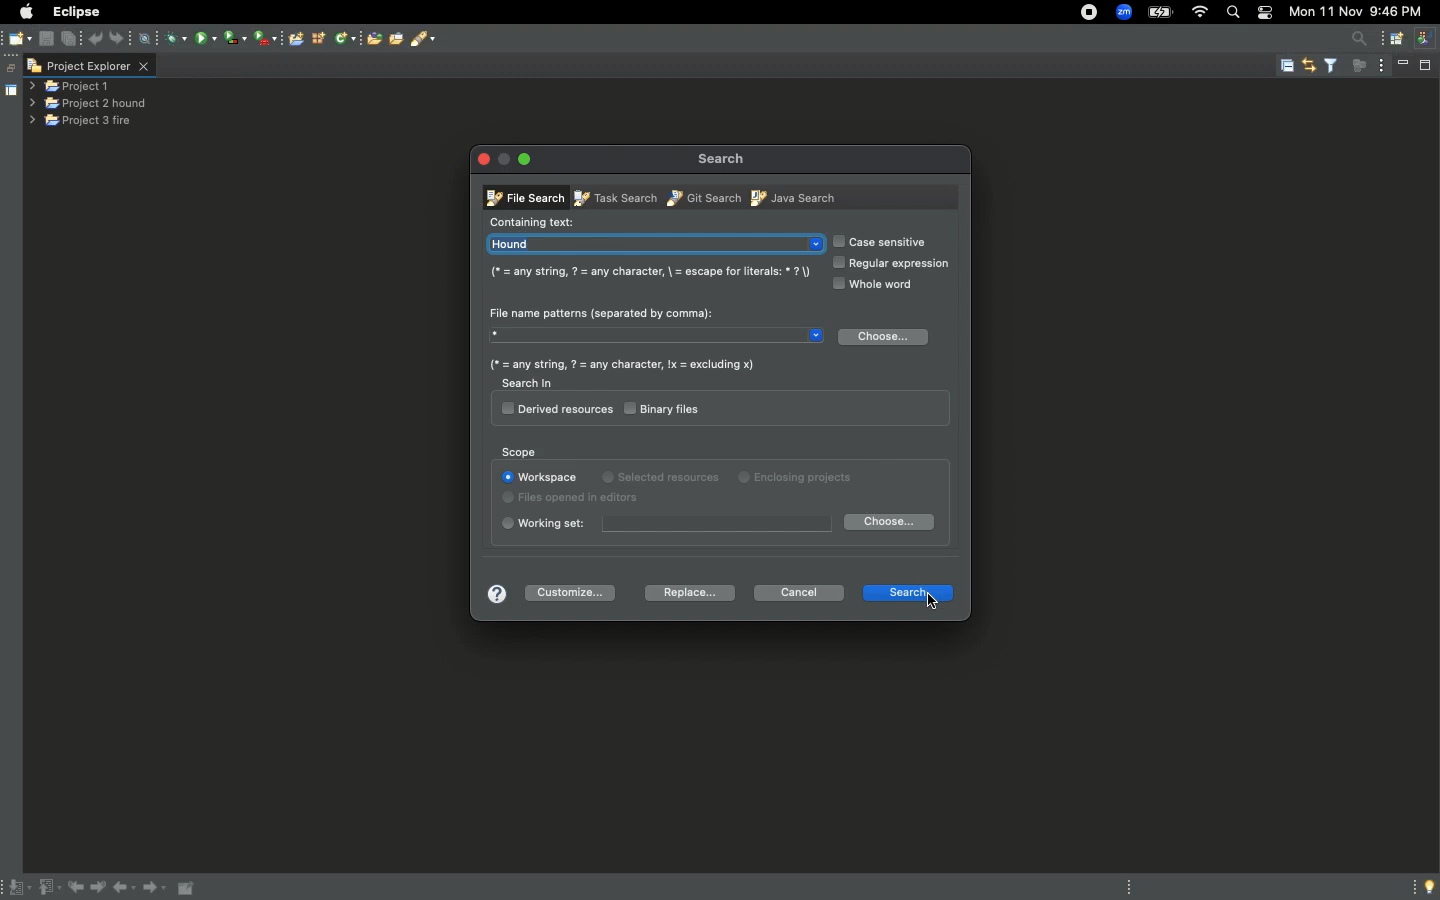 This screenshot has width=1440, height=900. Describe the element at coordinates (1333, 68) in the screenshot. I see `filter` at that location.